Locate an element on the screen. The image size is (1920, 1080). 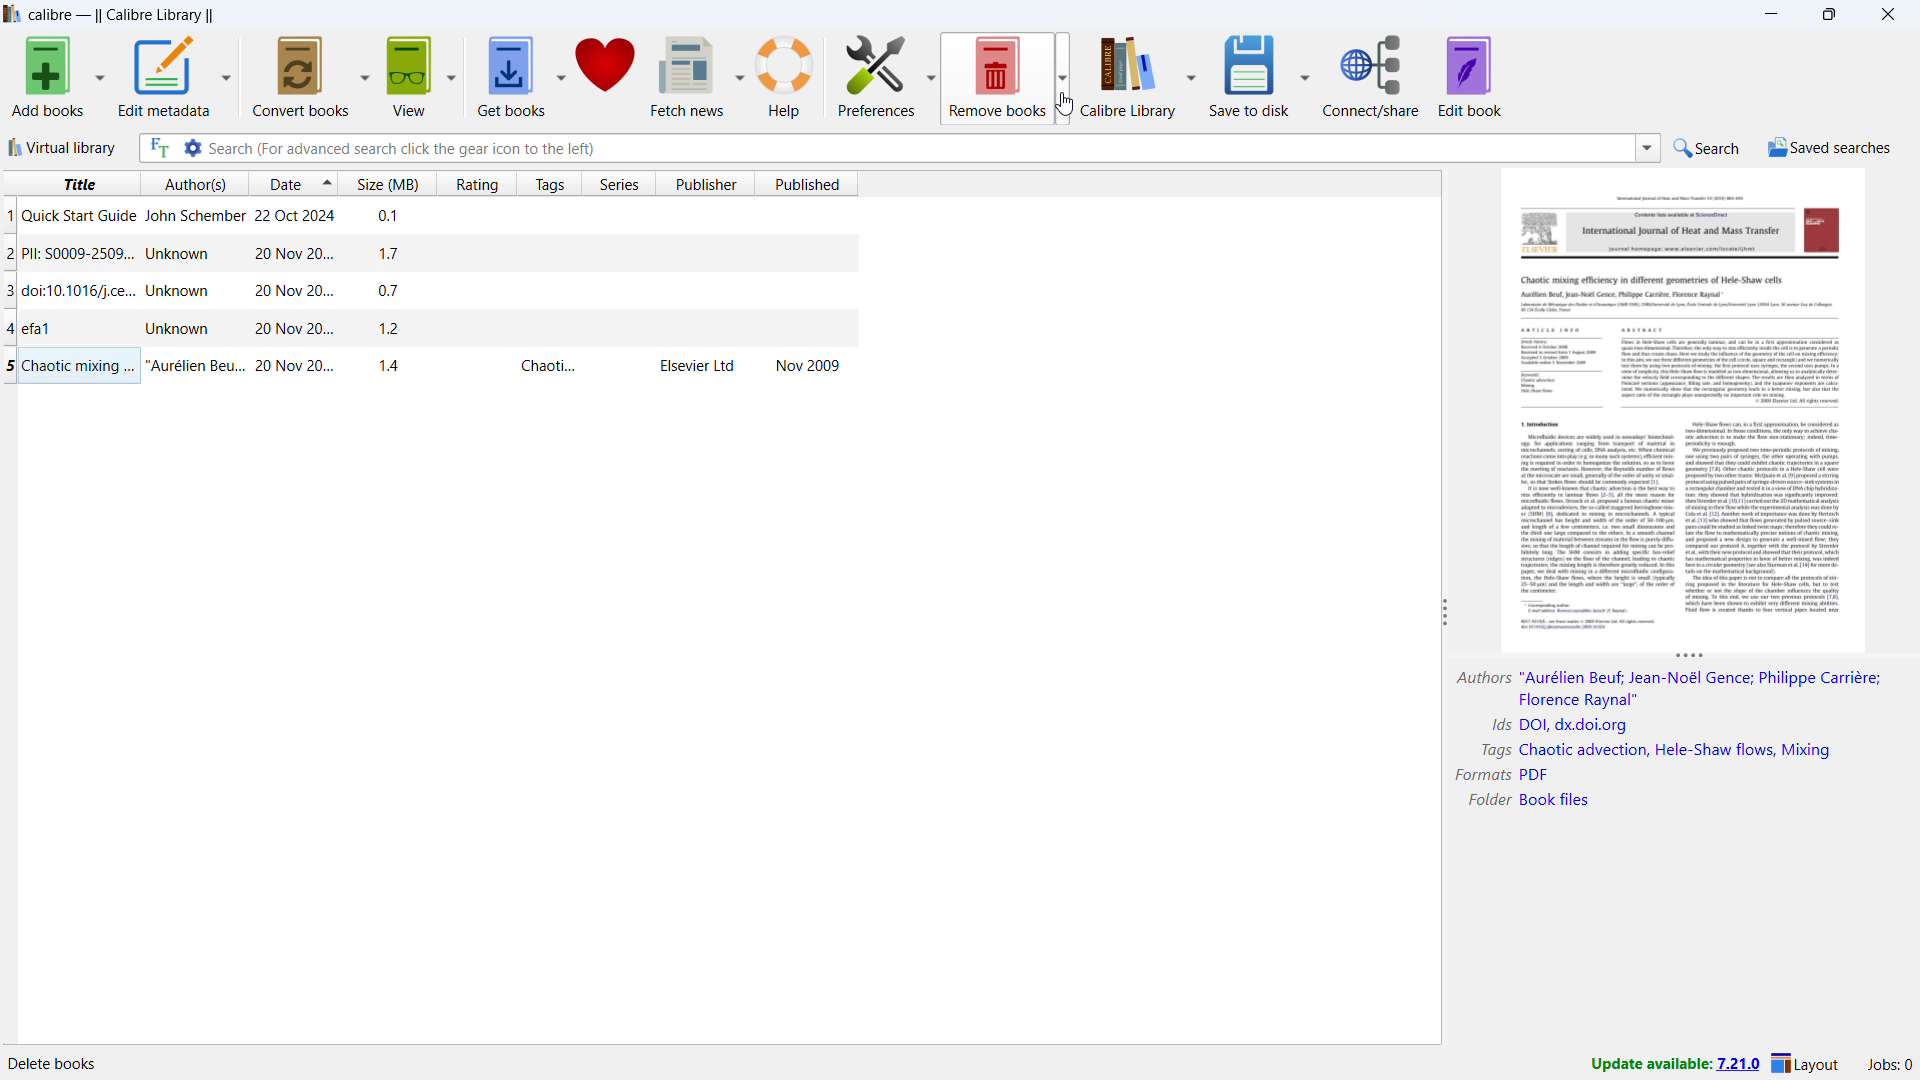
single book entry is located at coordinates (428, 254).